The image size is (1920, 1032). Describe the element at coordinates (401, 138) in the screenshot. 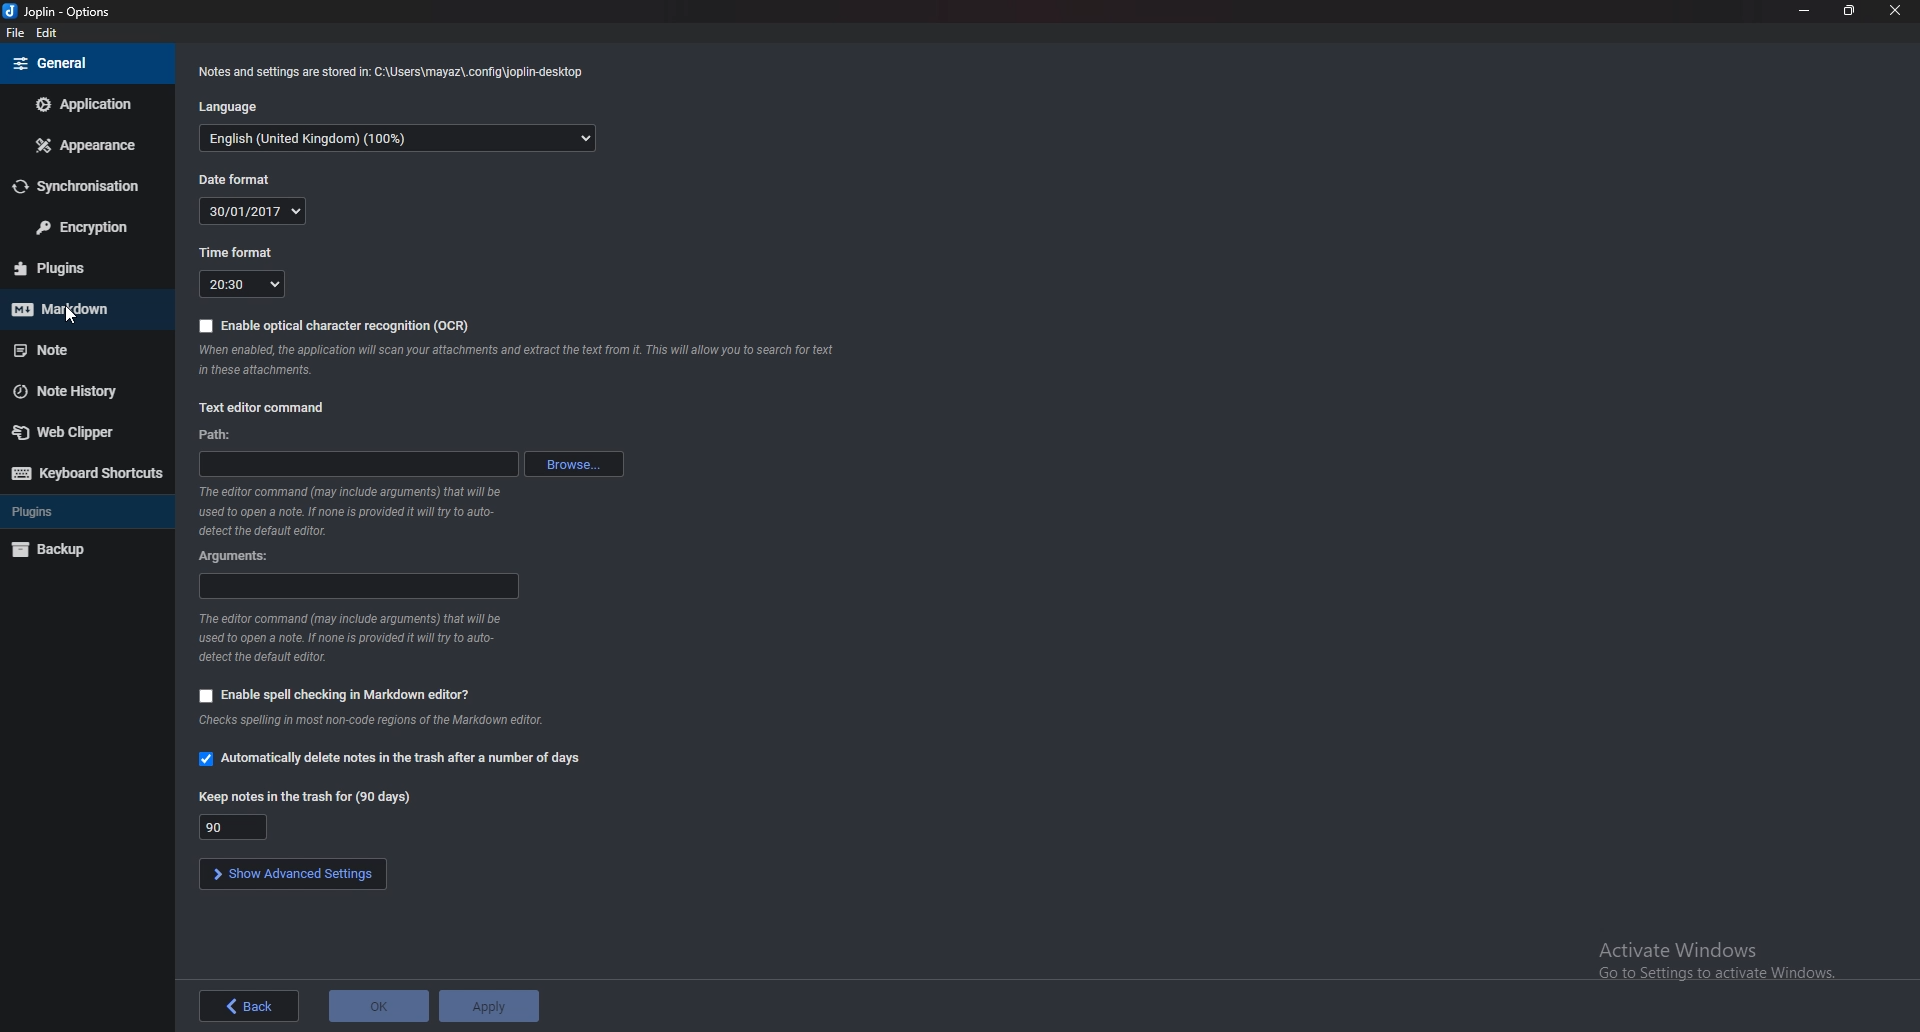

I see `English(language)` at that location.